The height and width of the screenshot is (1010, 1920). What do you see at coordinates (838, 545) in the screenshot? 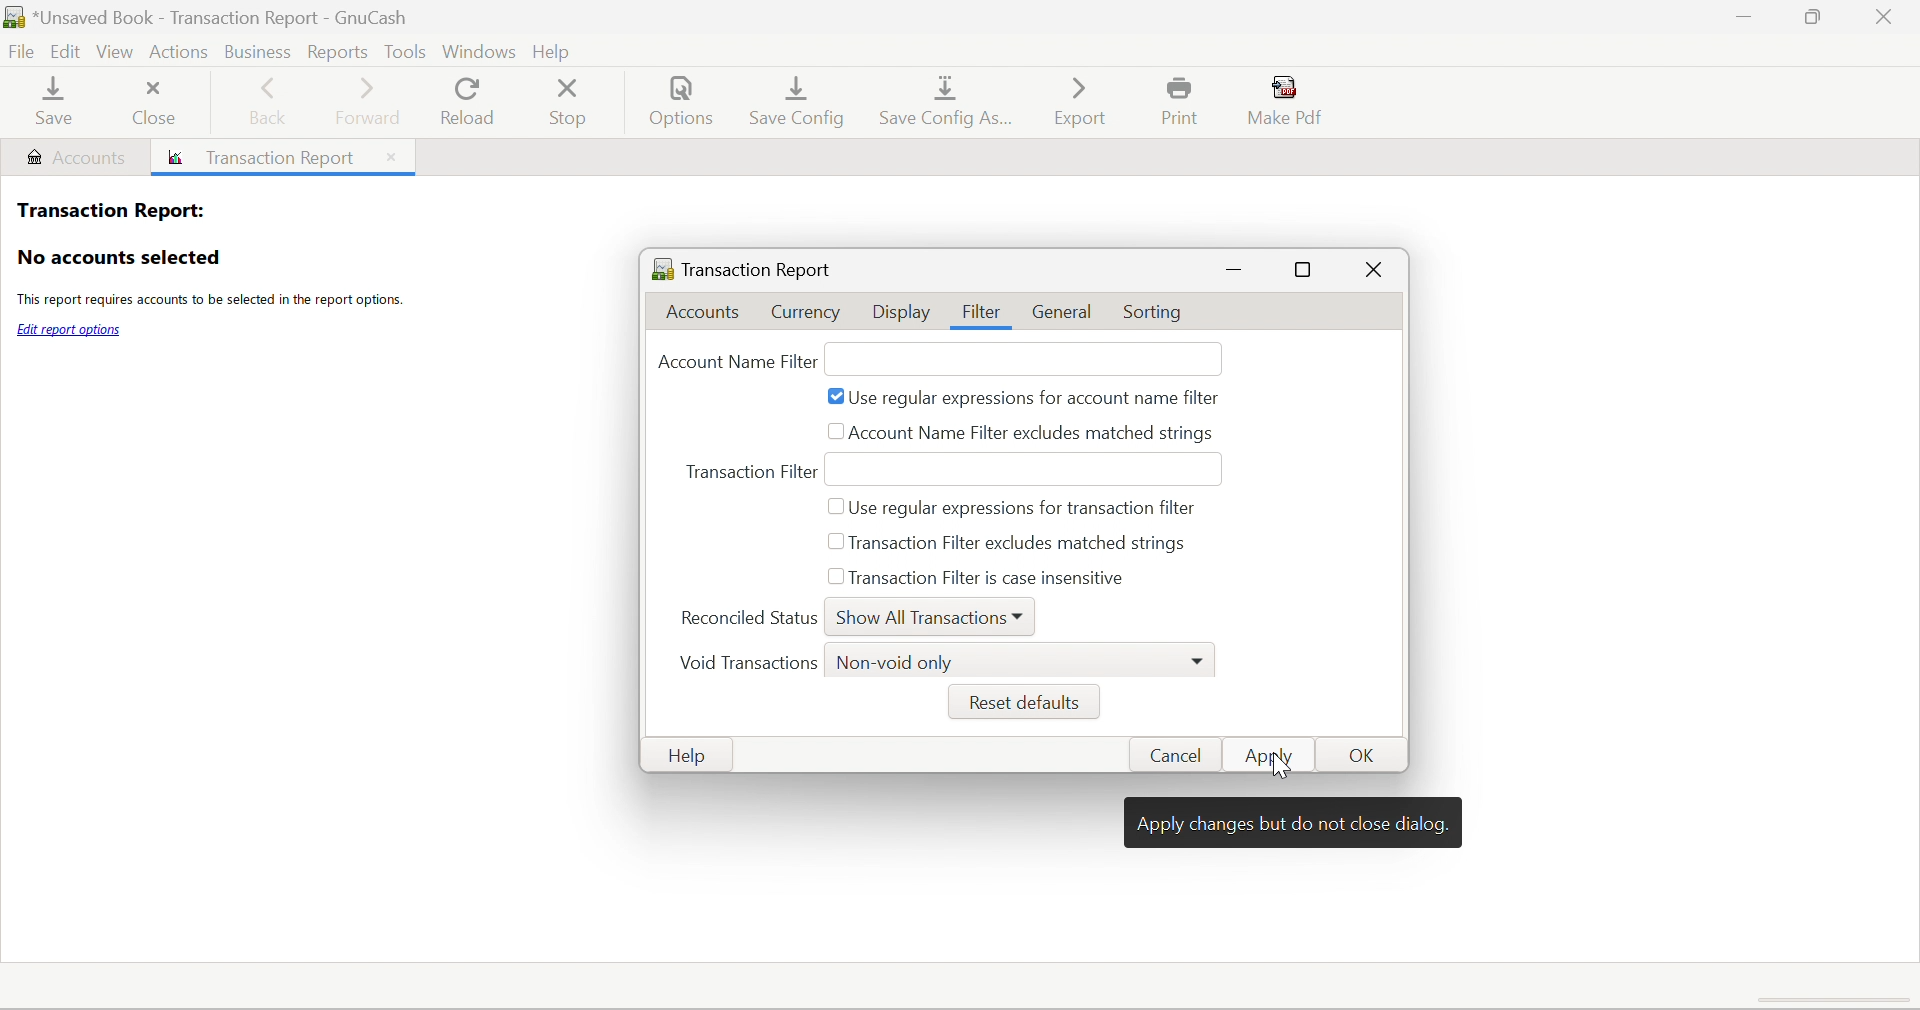
I see `checkbox` at bounding box center [838, 545].